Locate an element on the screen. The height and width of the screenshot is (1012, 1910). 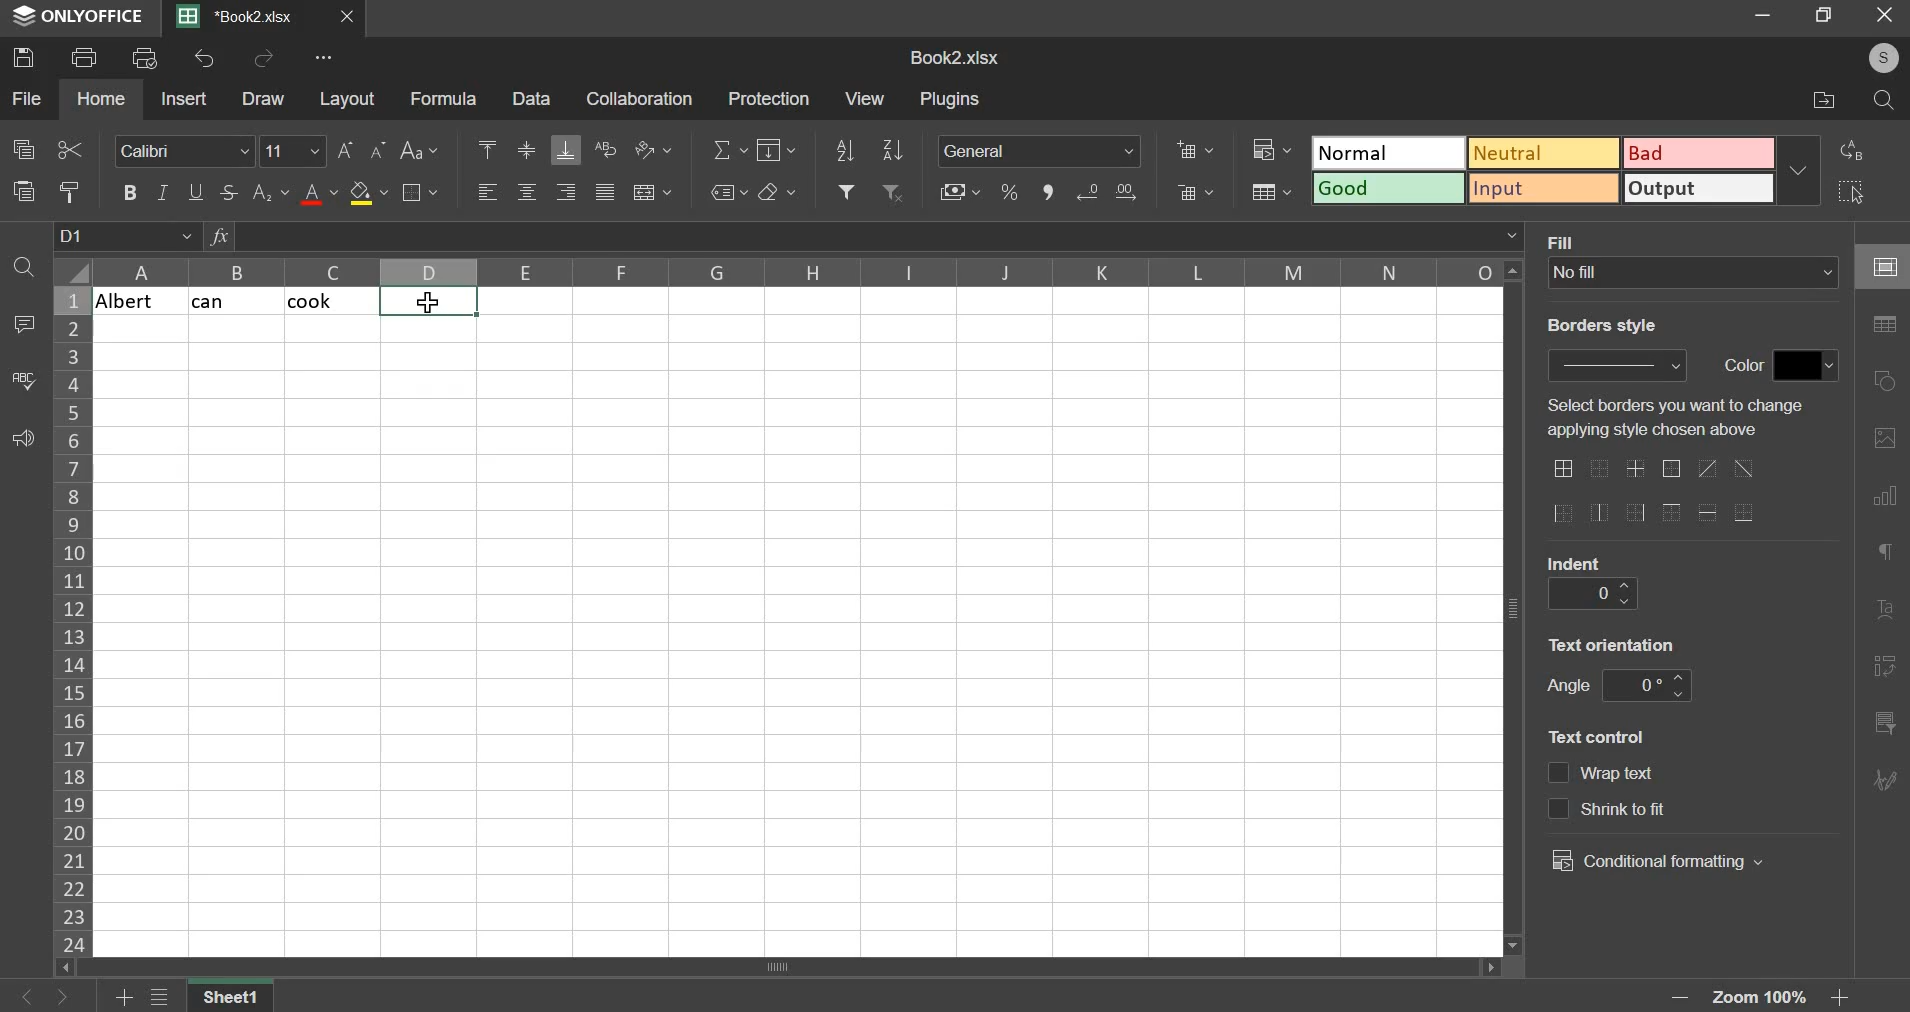
copy style is located at coordinates (71, 191).